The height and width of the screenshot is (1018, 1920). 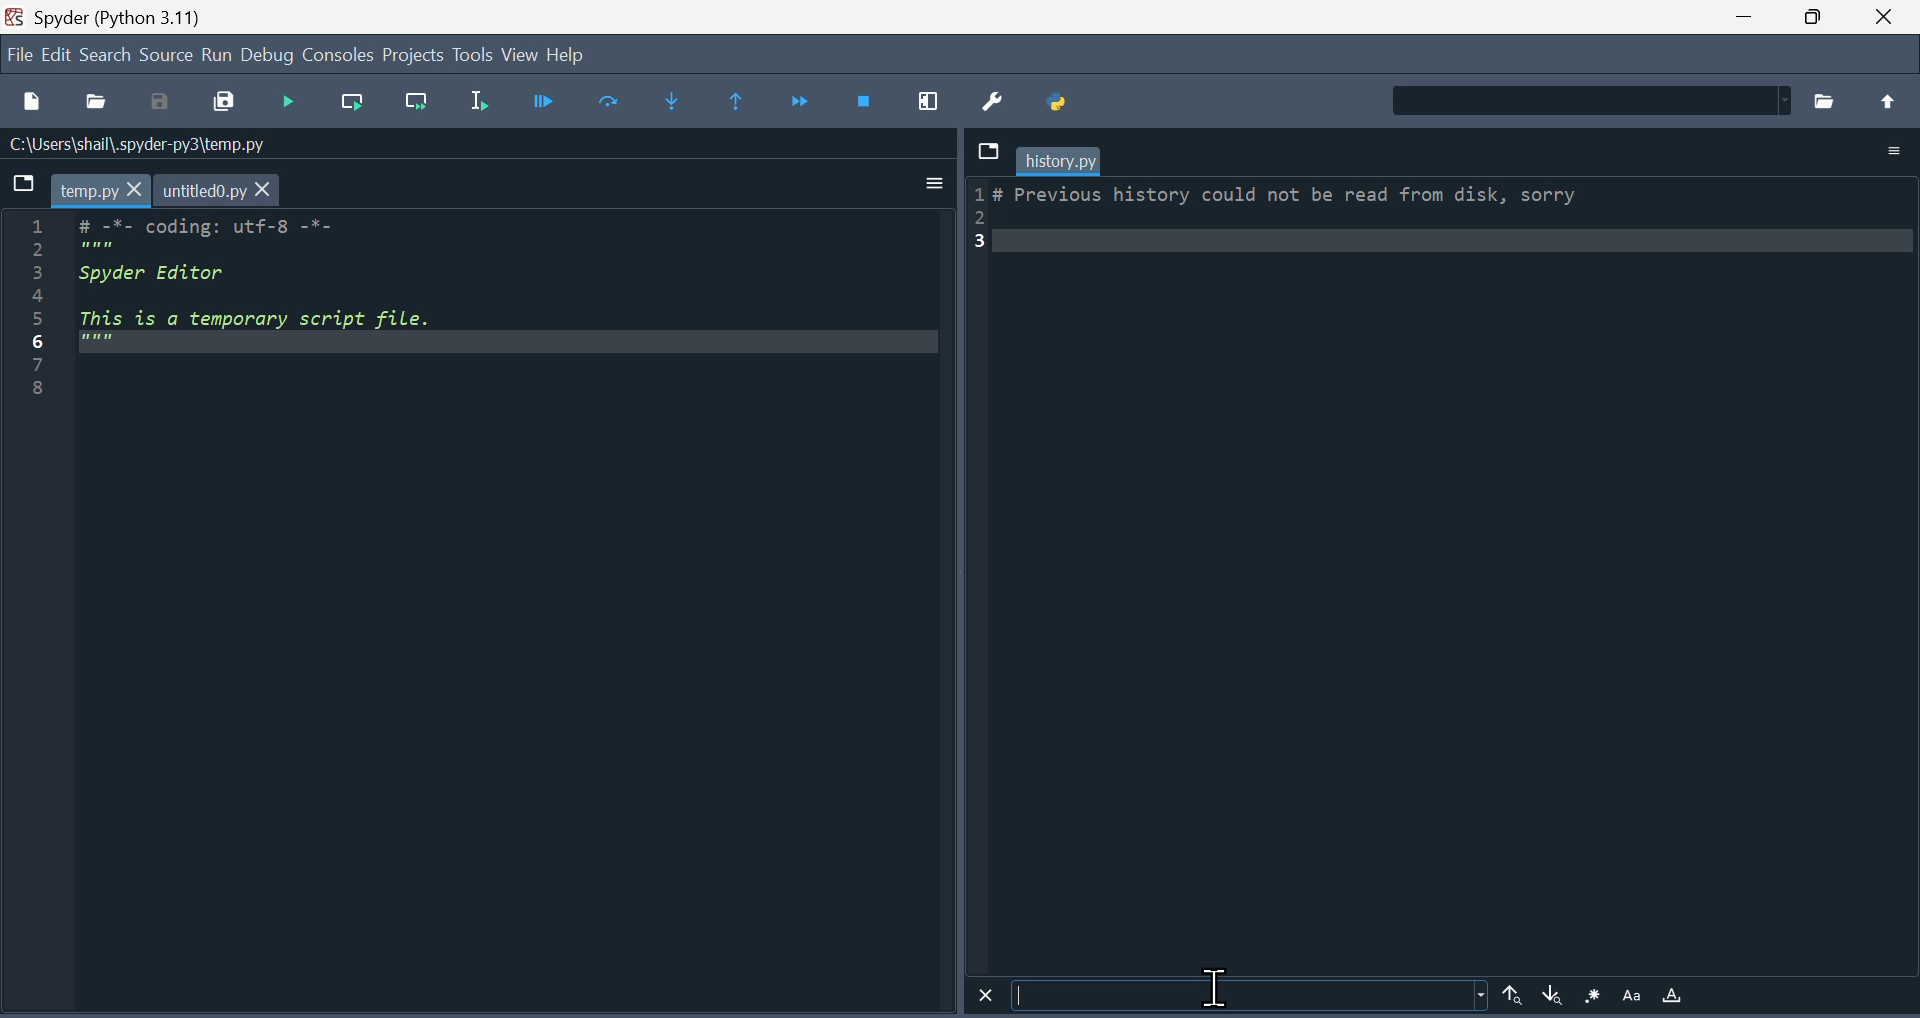 I want to click on Stop debugging, so click(x=871, y=97).